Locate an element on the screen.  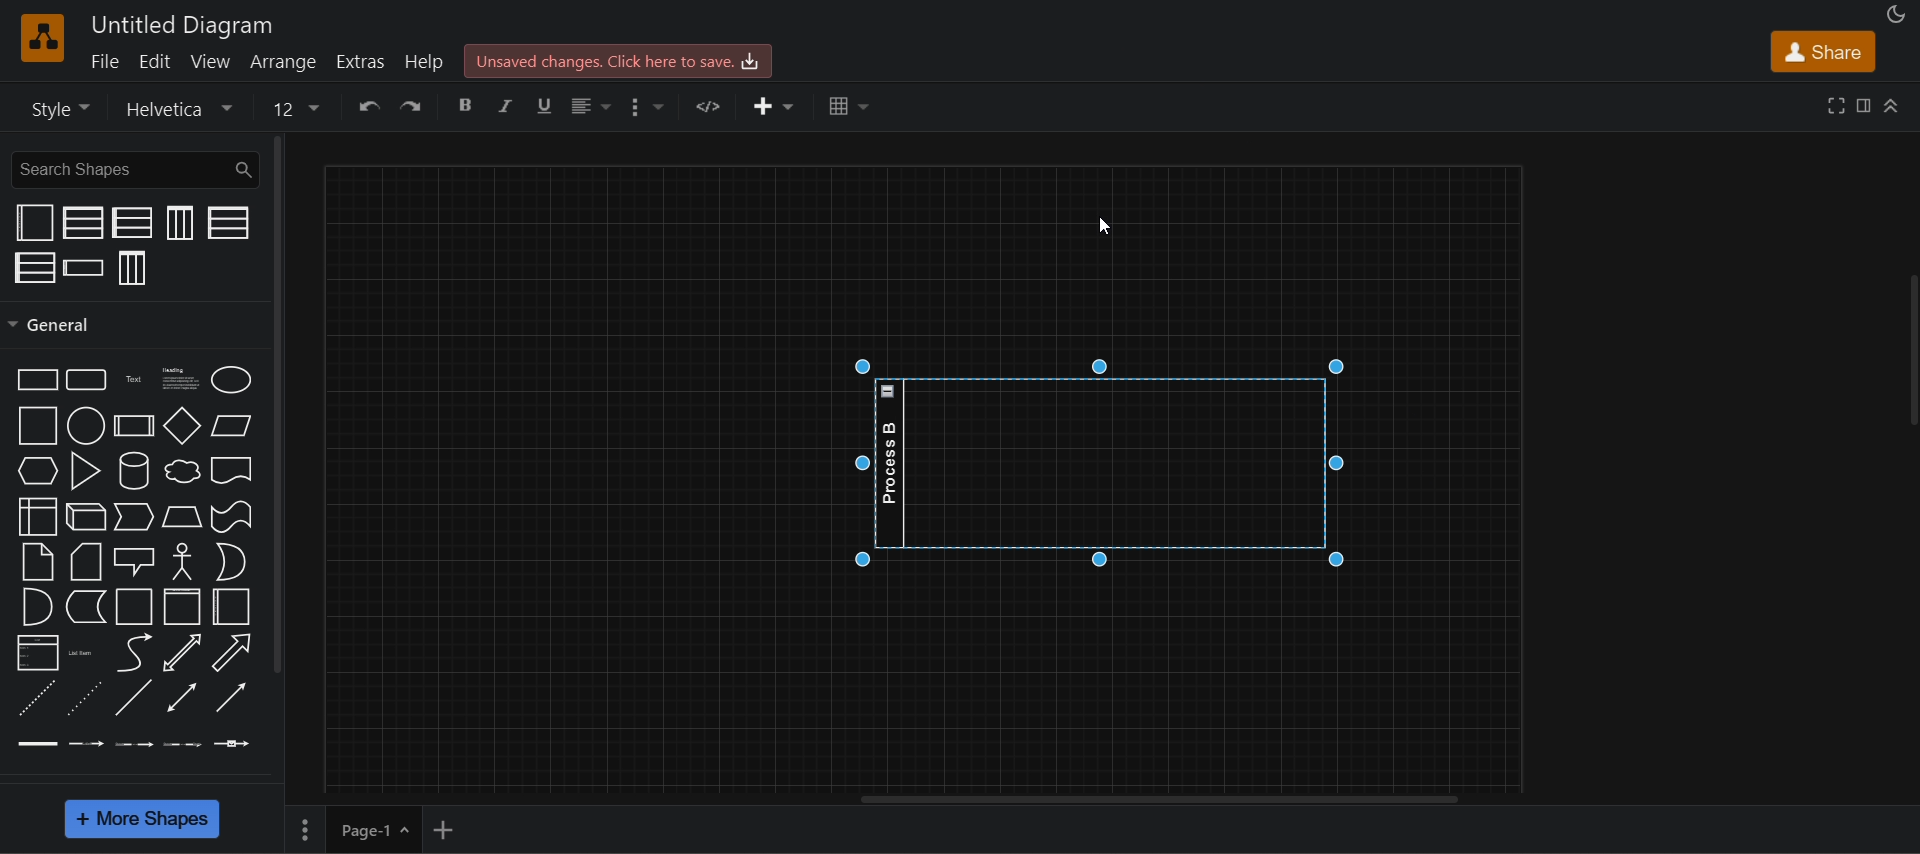
underline is located at coordinates (542, 103).